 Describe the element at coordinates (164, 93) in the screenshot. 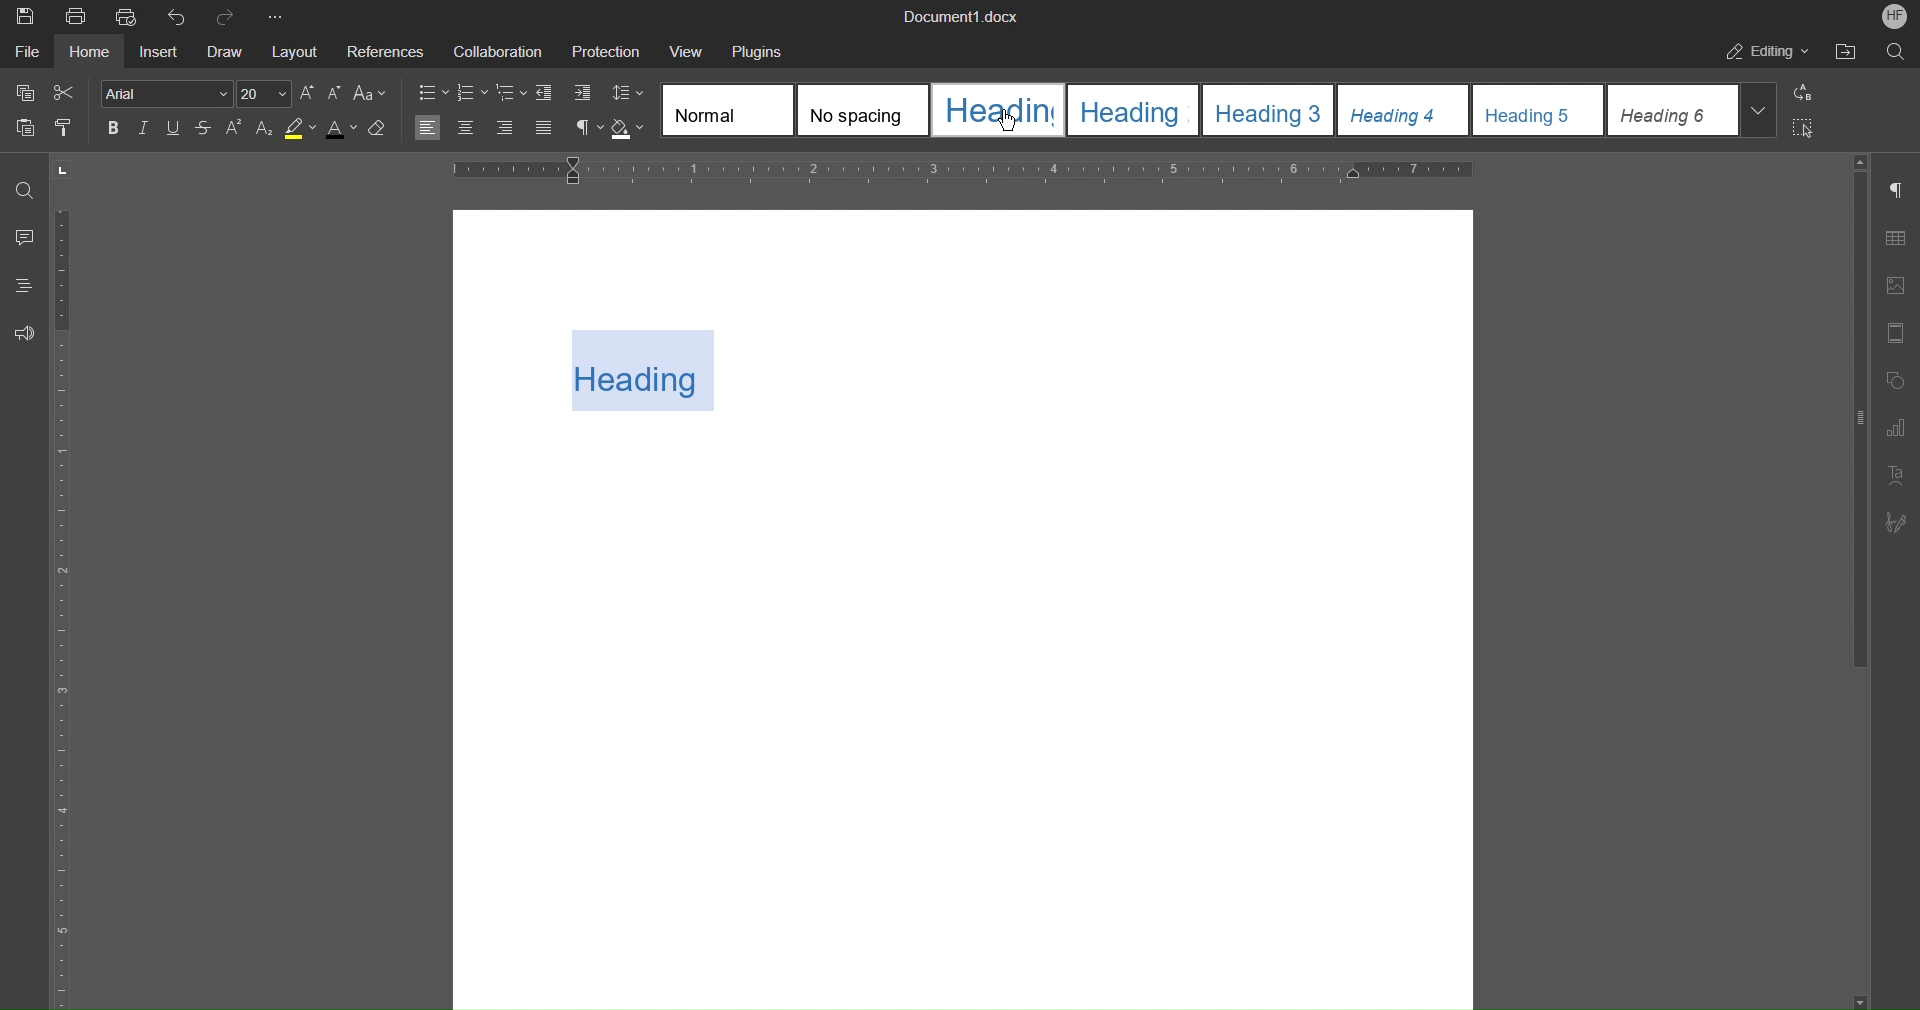

I see `arial` at that location.